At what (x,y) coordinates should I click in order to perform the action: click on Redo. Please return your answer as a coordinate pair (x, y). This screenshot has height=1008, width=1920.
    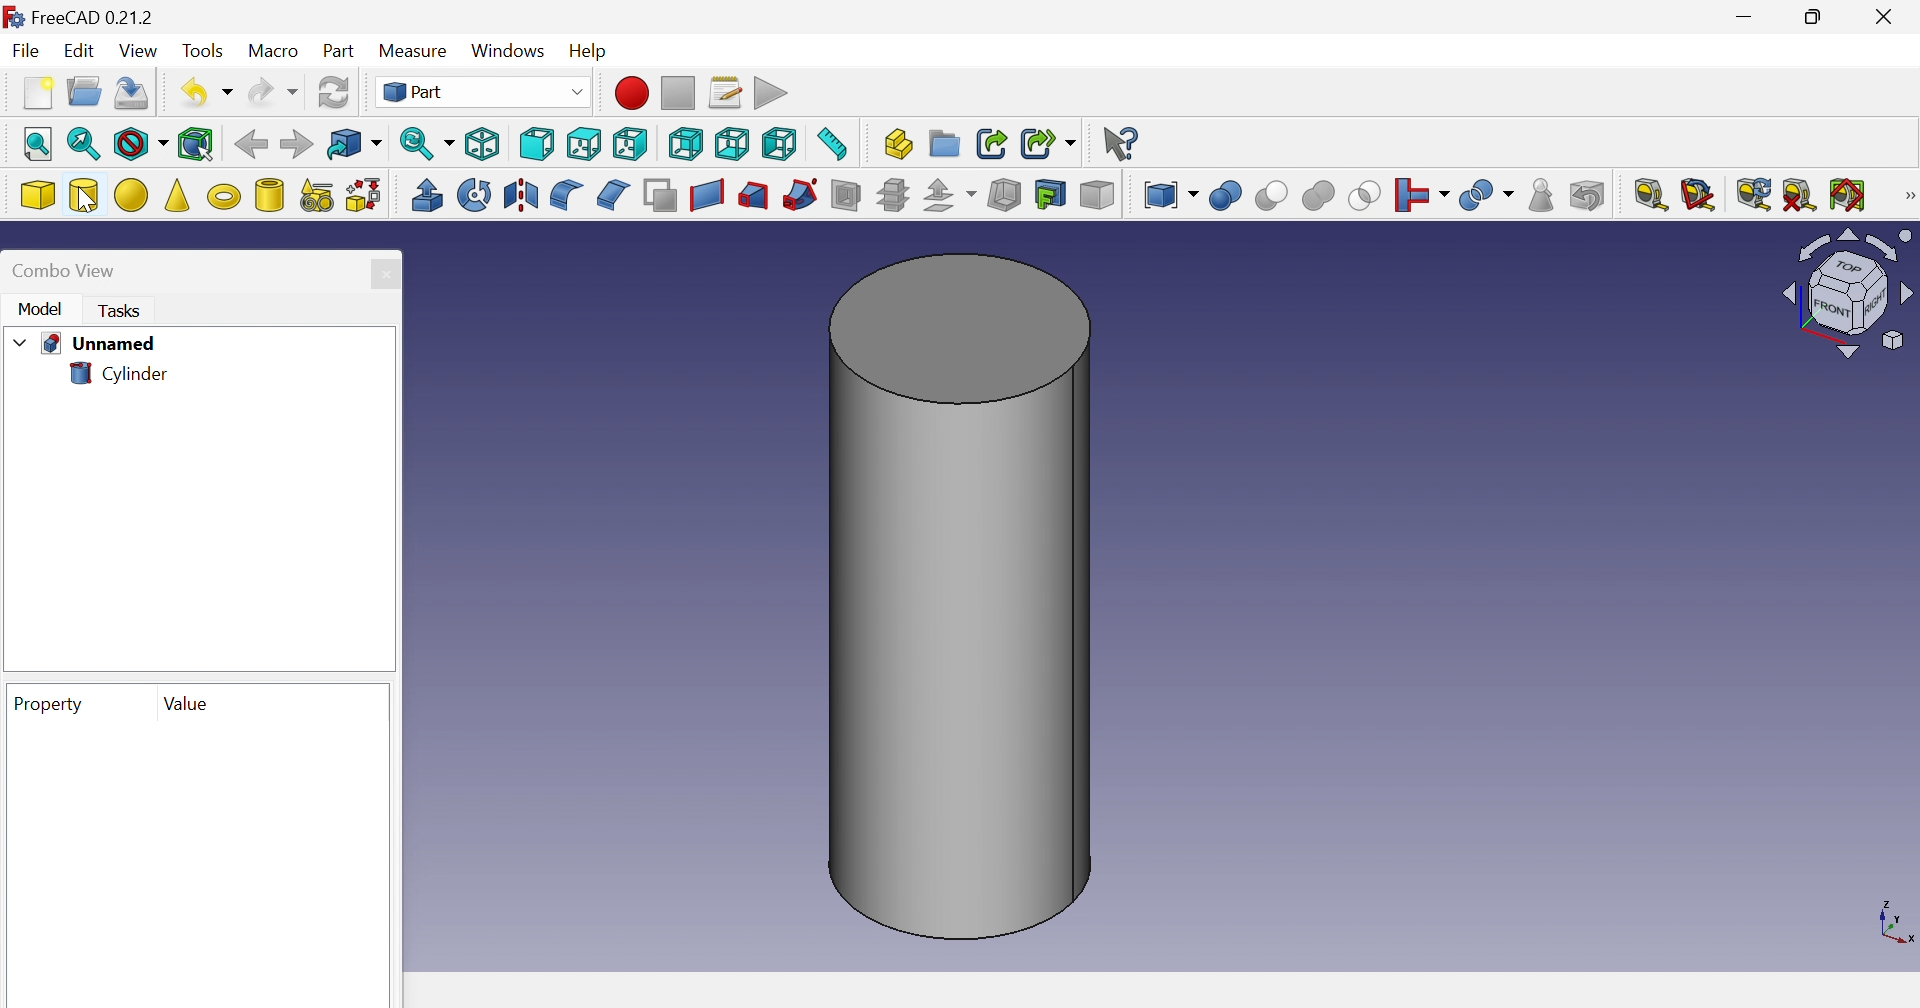
    Looking at the image, I should click on (274, 94).